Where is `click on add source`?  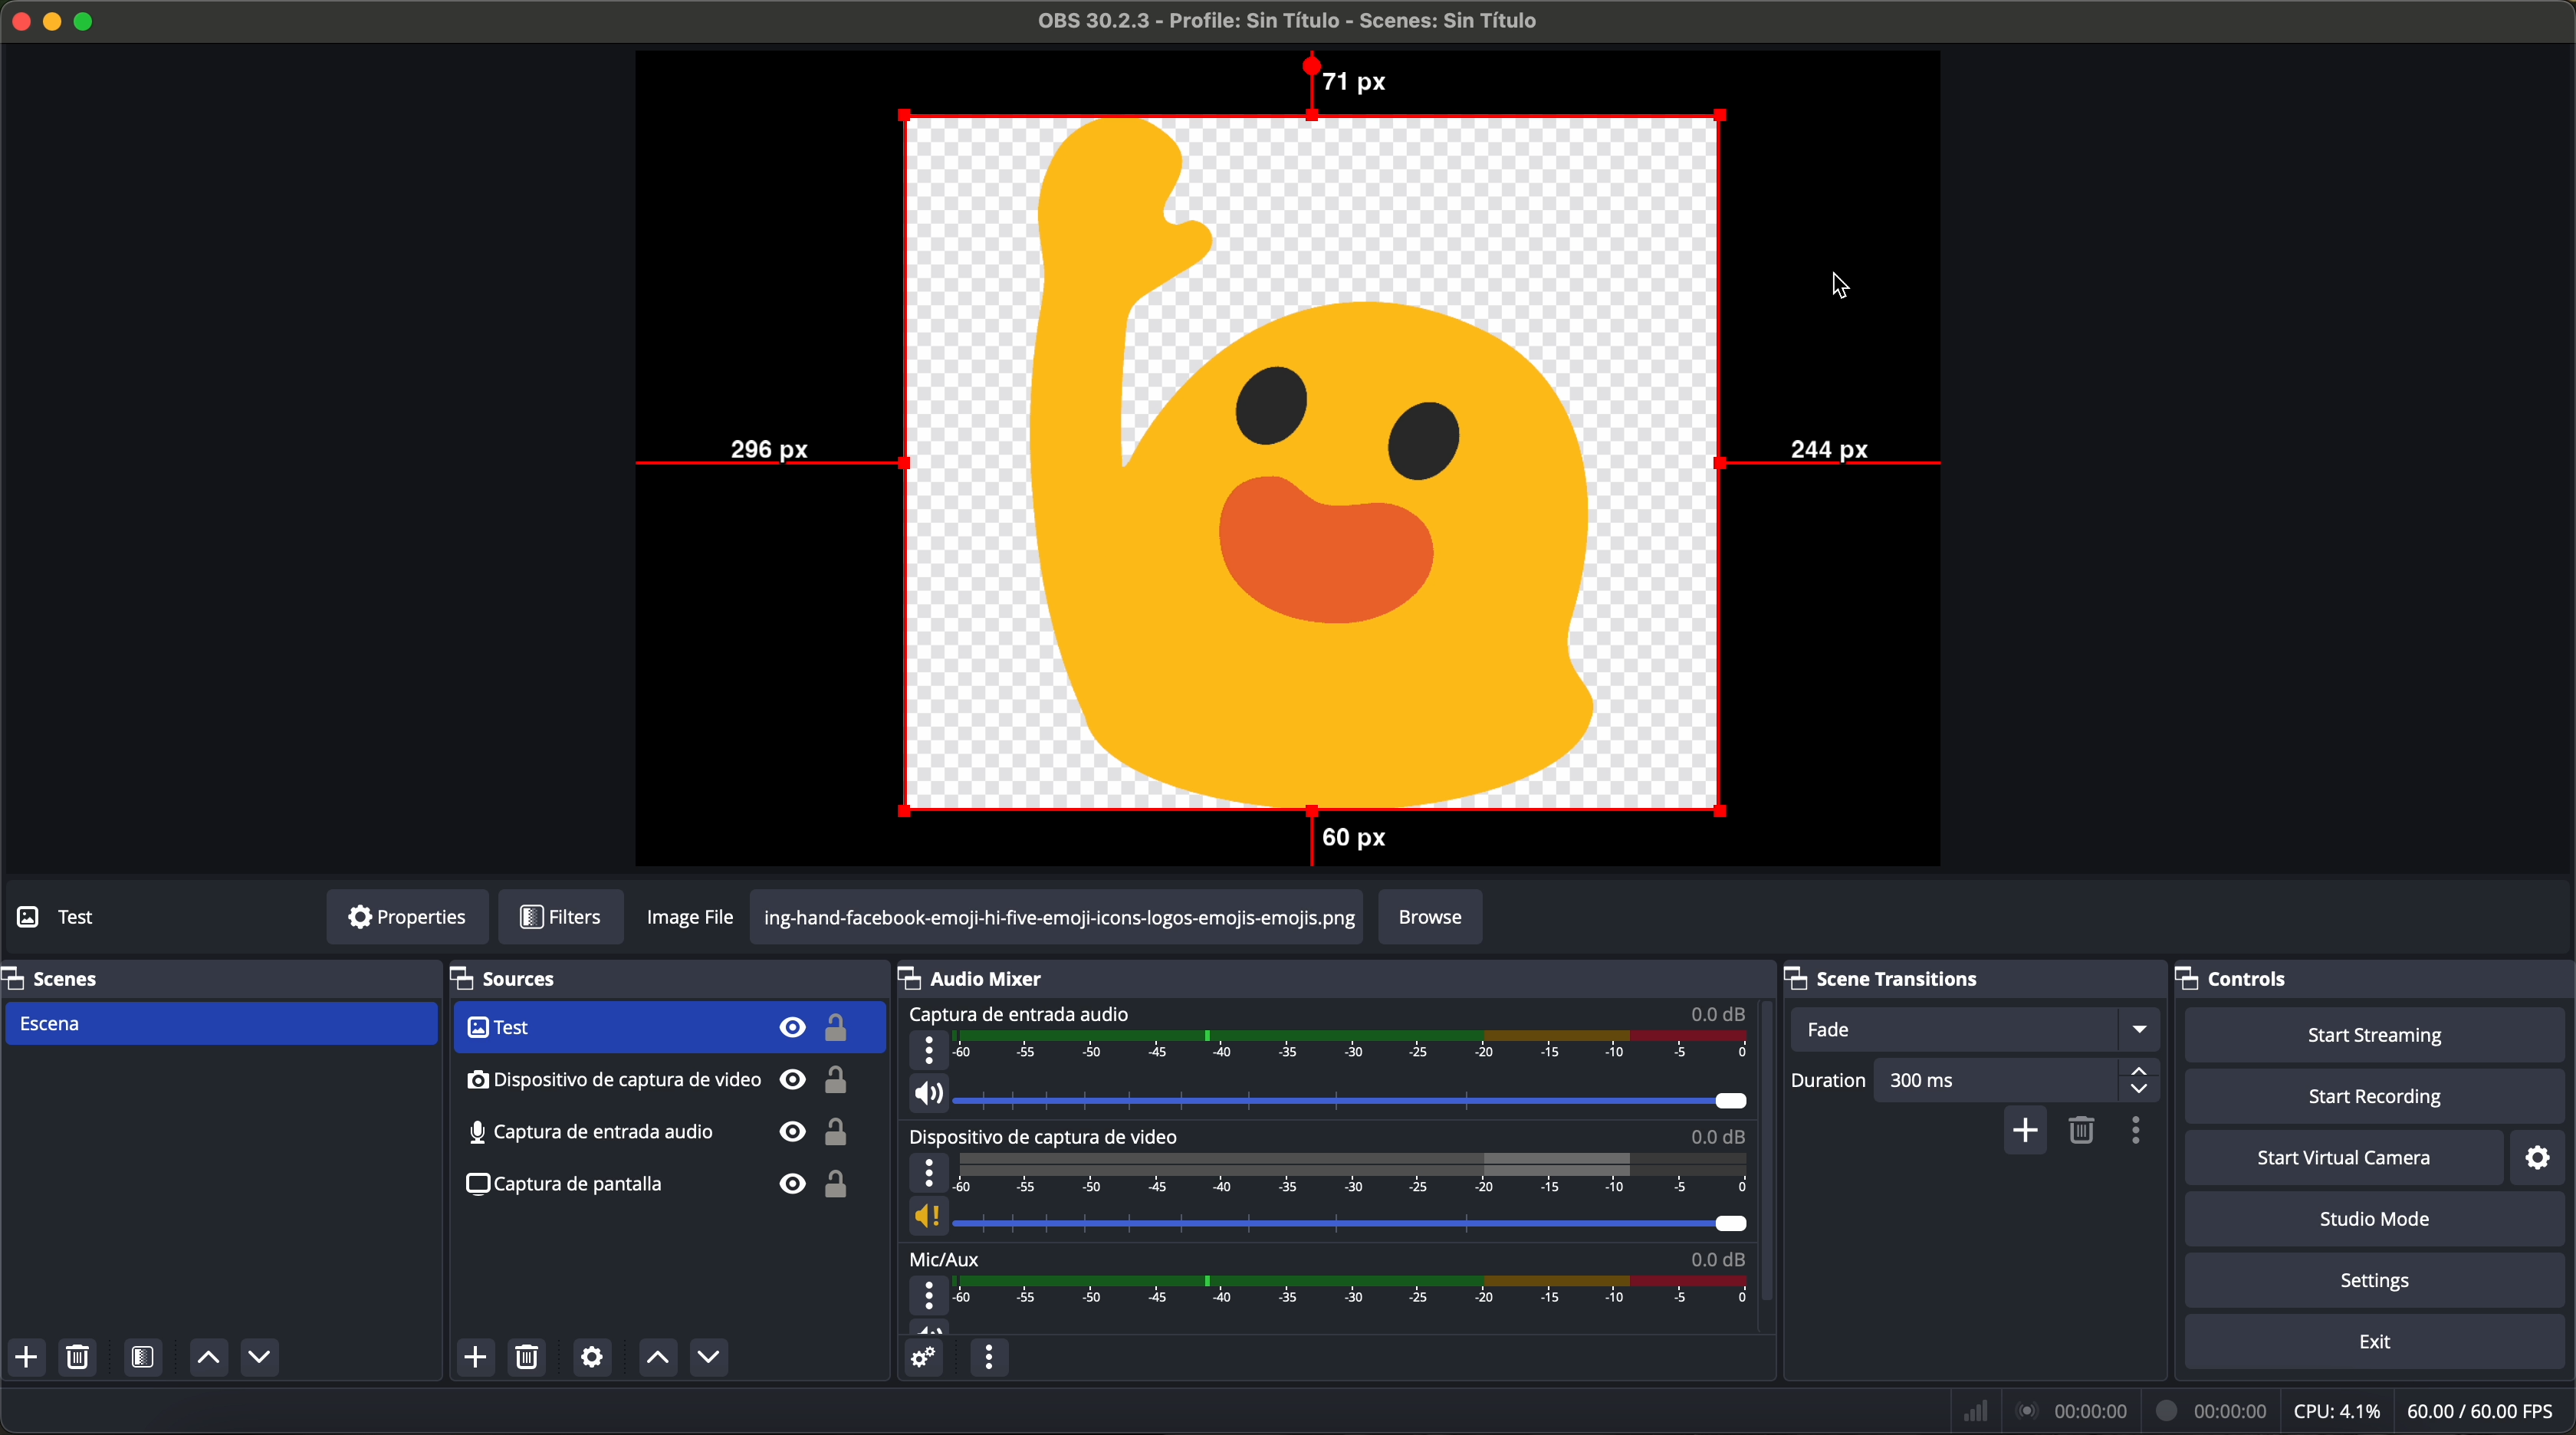
click on add source is located at coordinates (481, 1359).